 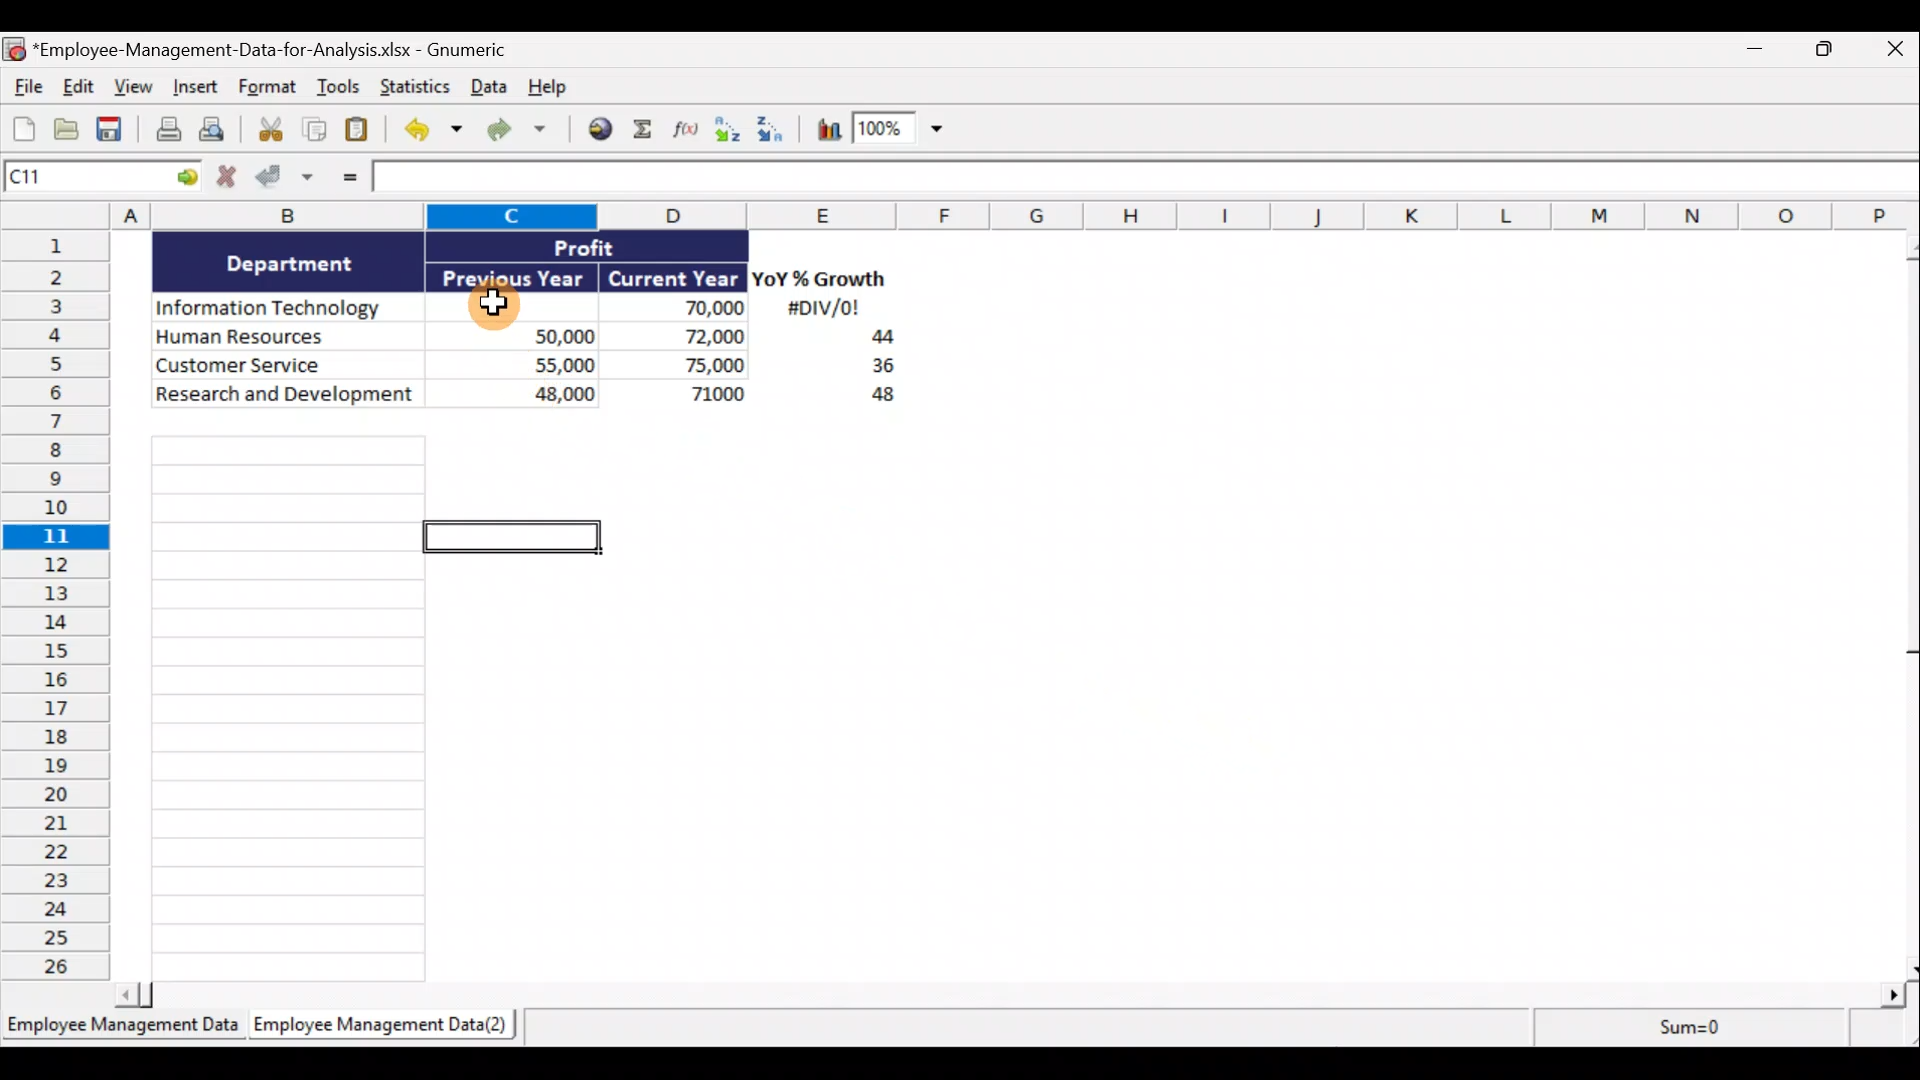 I want to click on Go to, so click(x=187, y=178).